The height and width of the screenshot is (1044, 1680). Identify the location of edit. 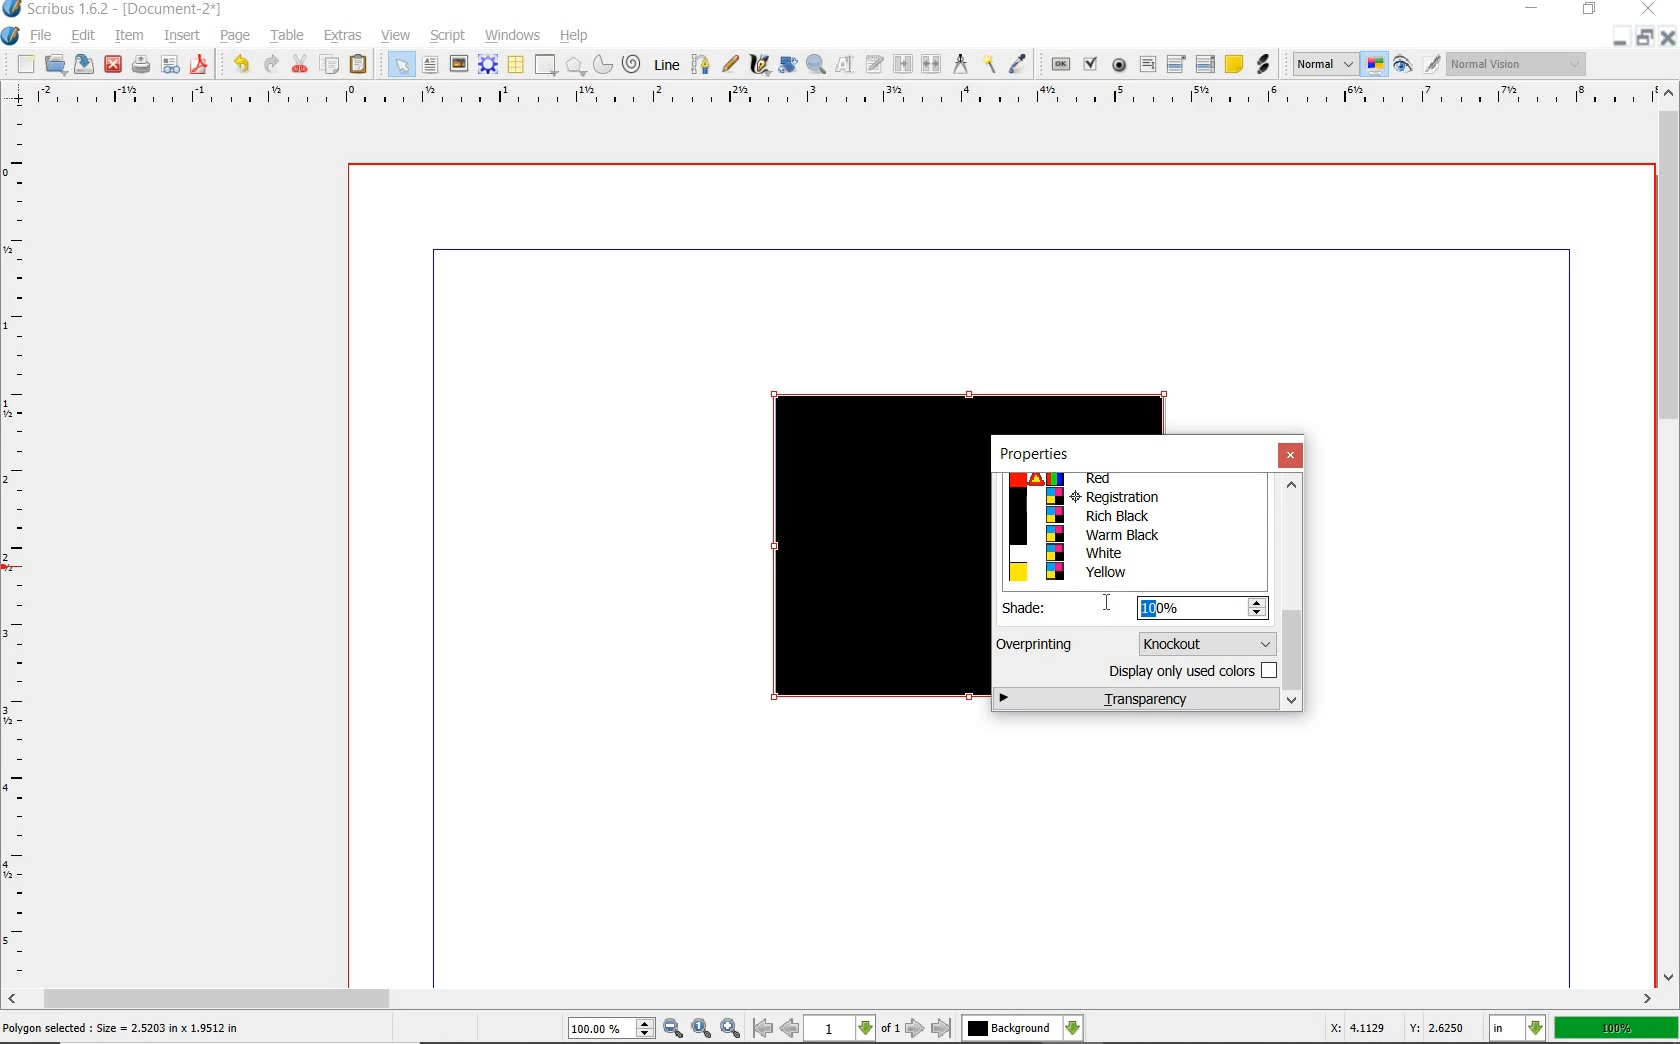
(83, 36).